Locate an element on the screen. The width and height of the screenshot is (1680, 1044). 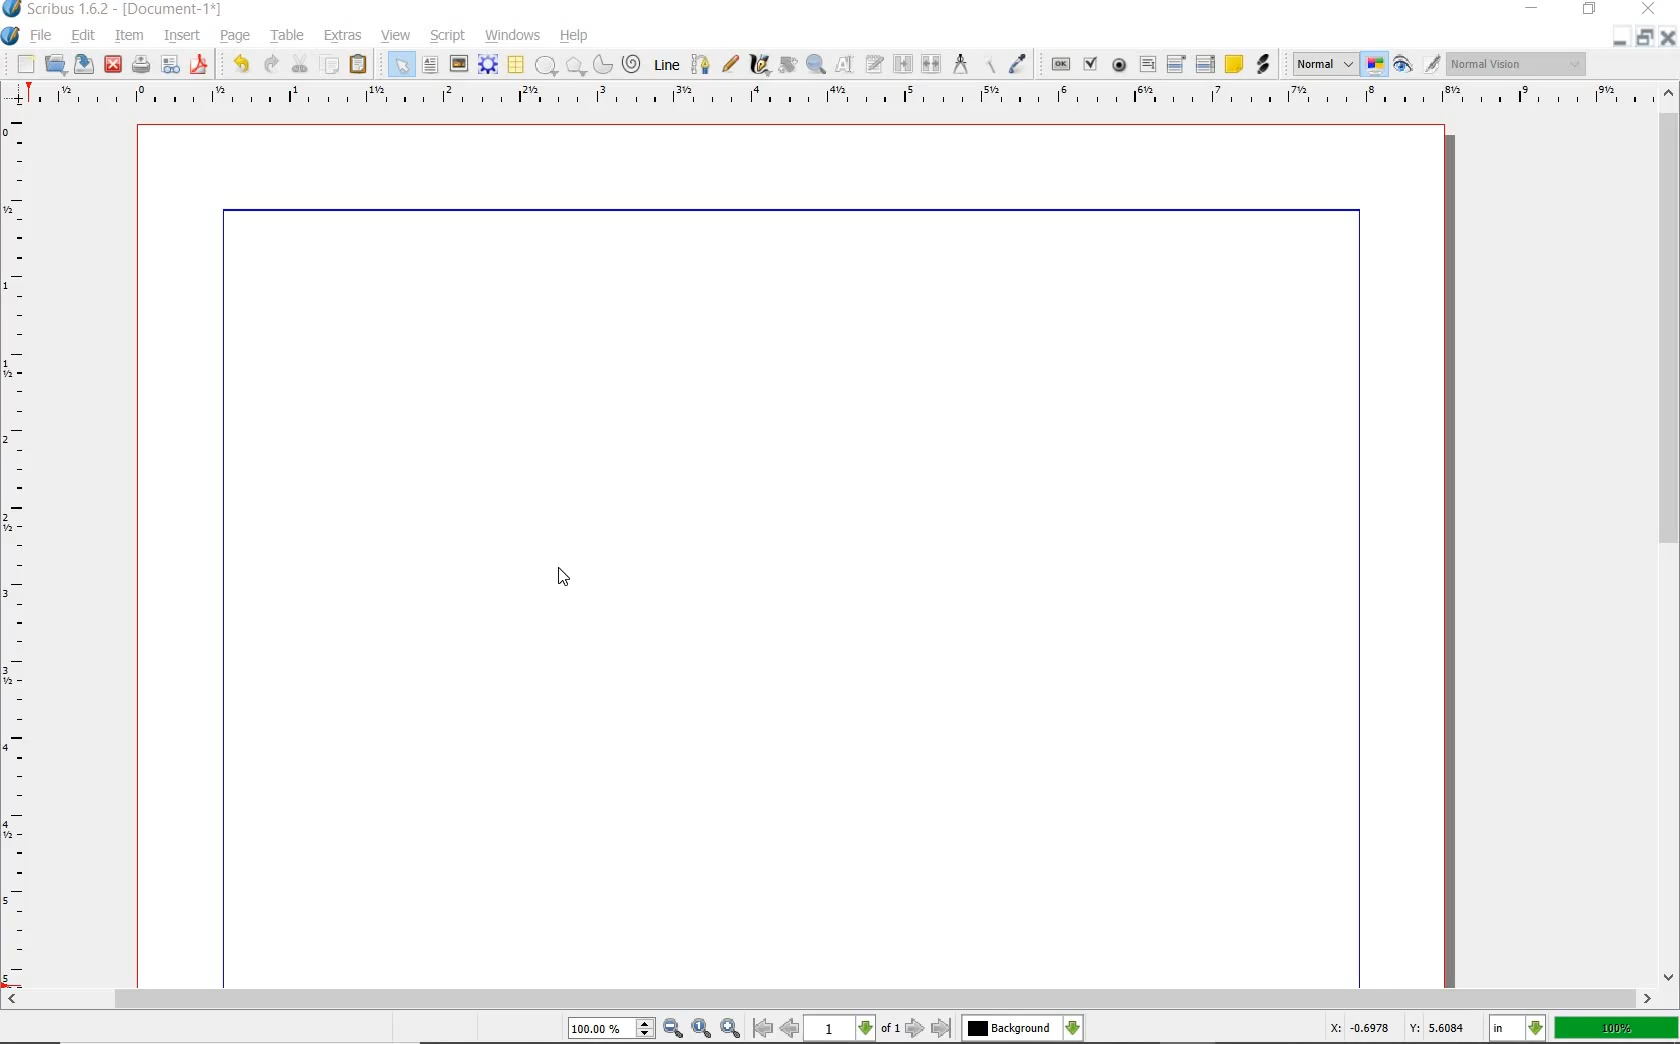
ARC is located at coordinates (601, 66).